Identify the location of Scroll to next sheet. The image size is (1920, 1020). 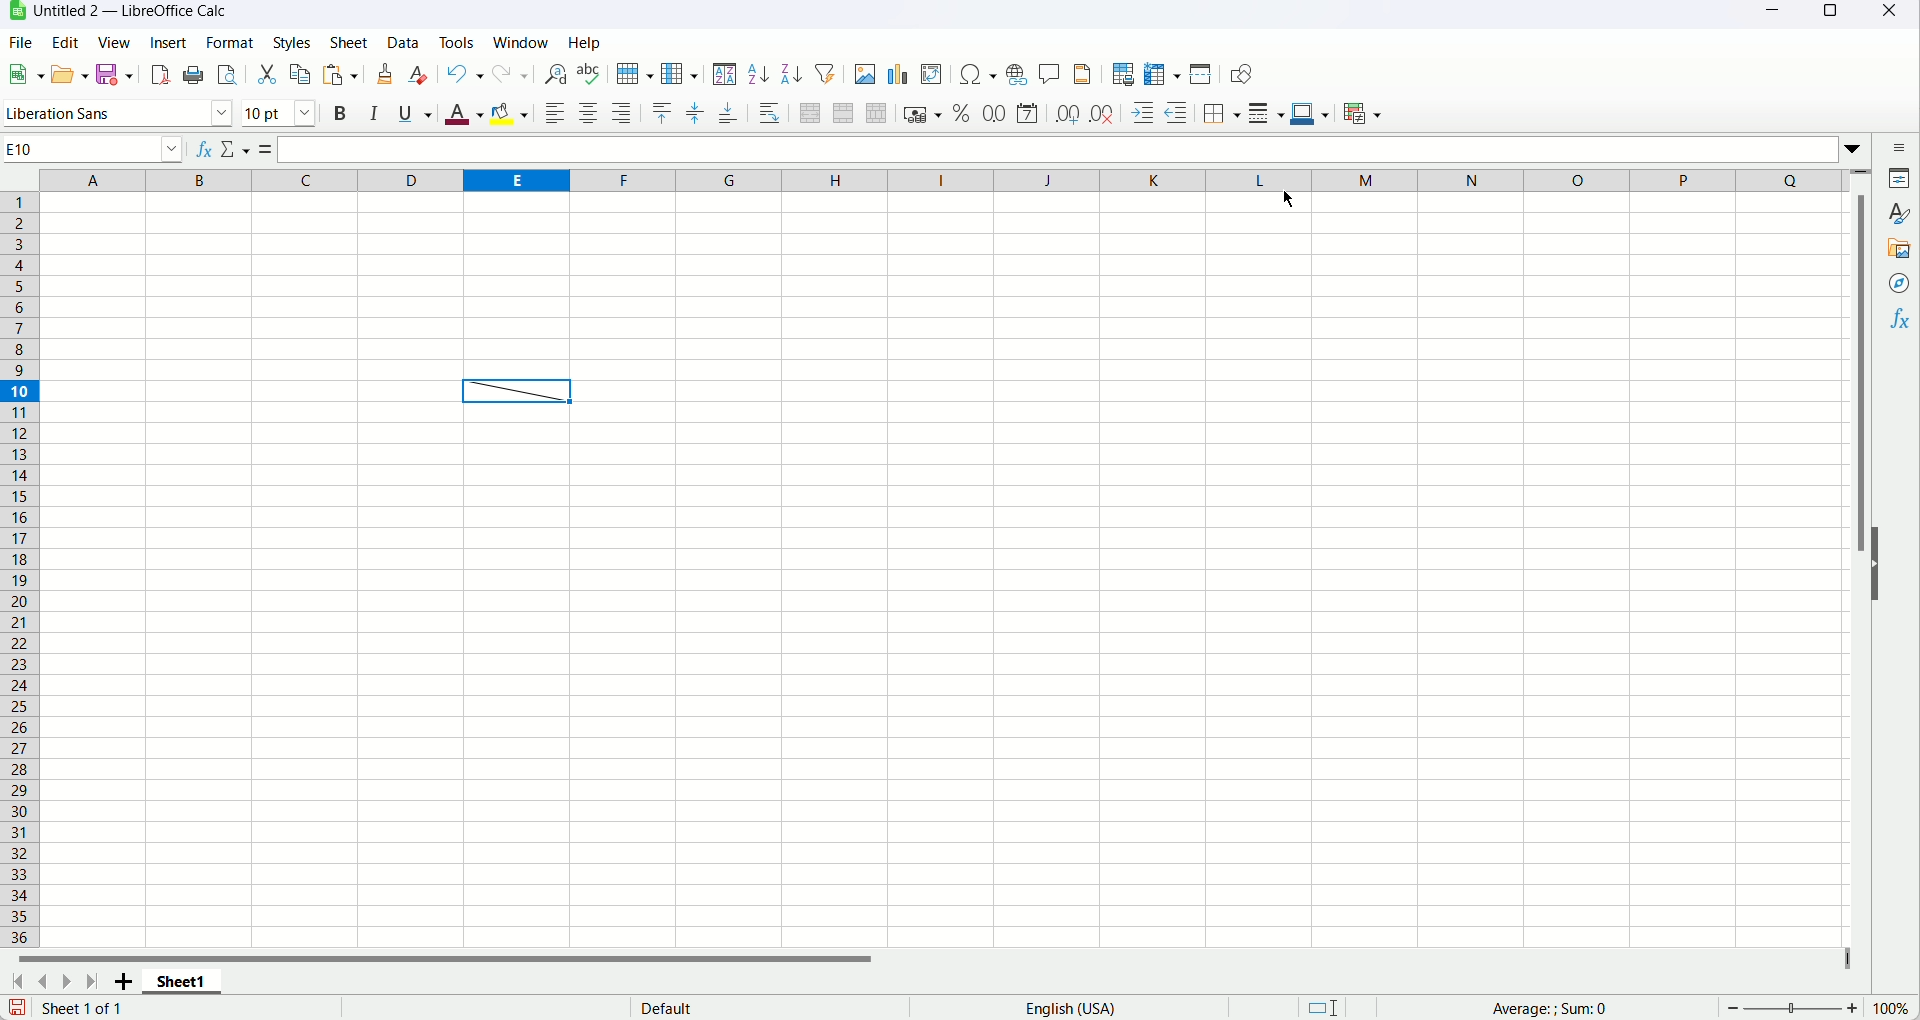
(68, 982).